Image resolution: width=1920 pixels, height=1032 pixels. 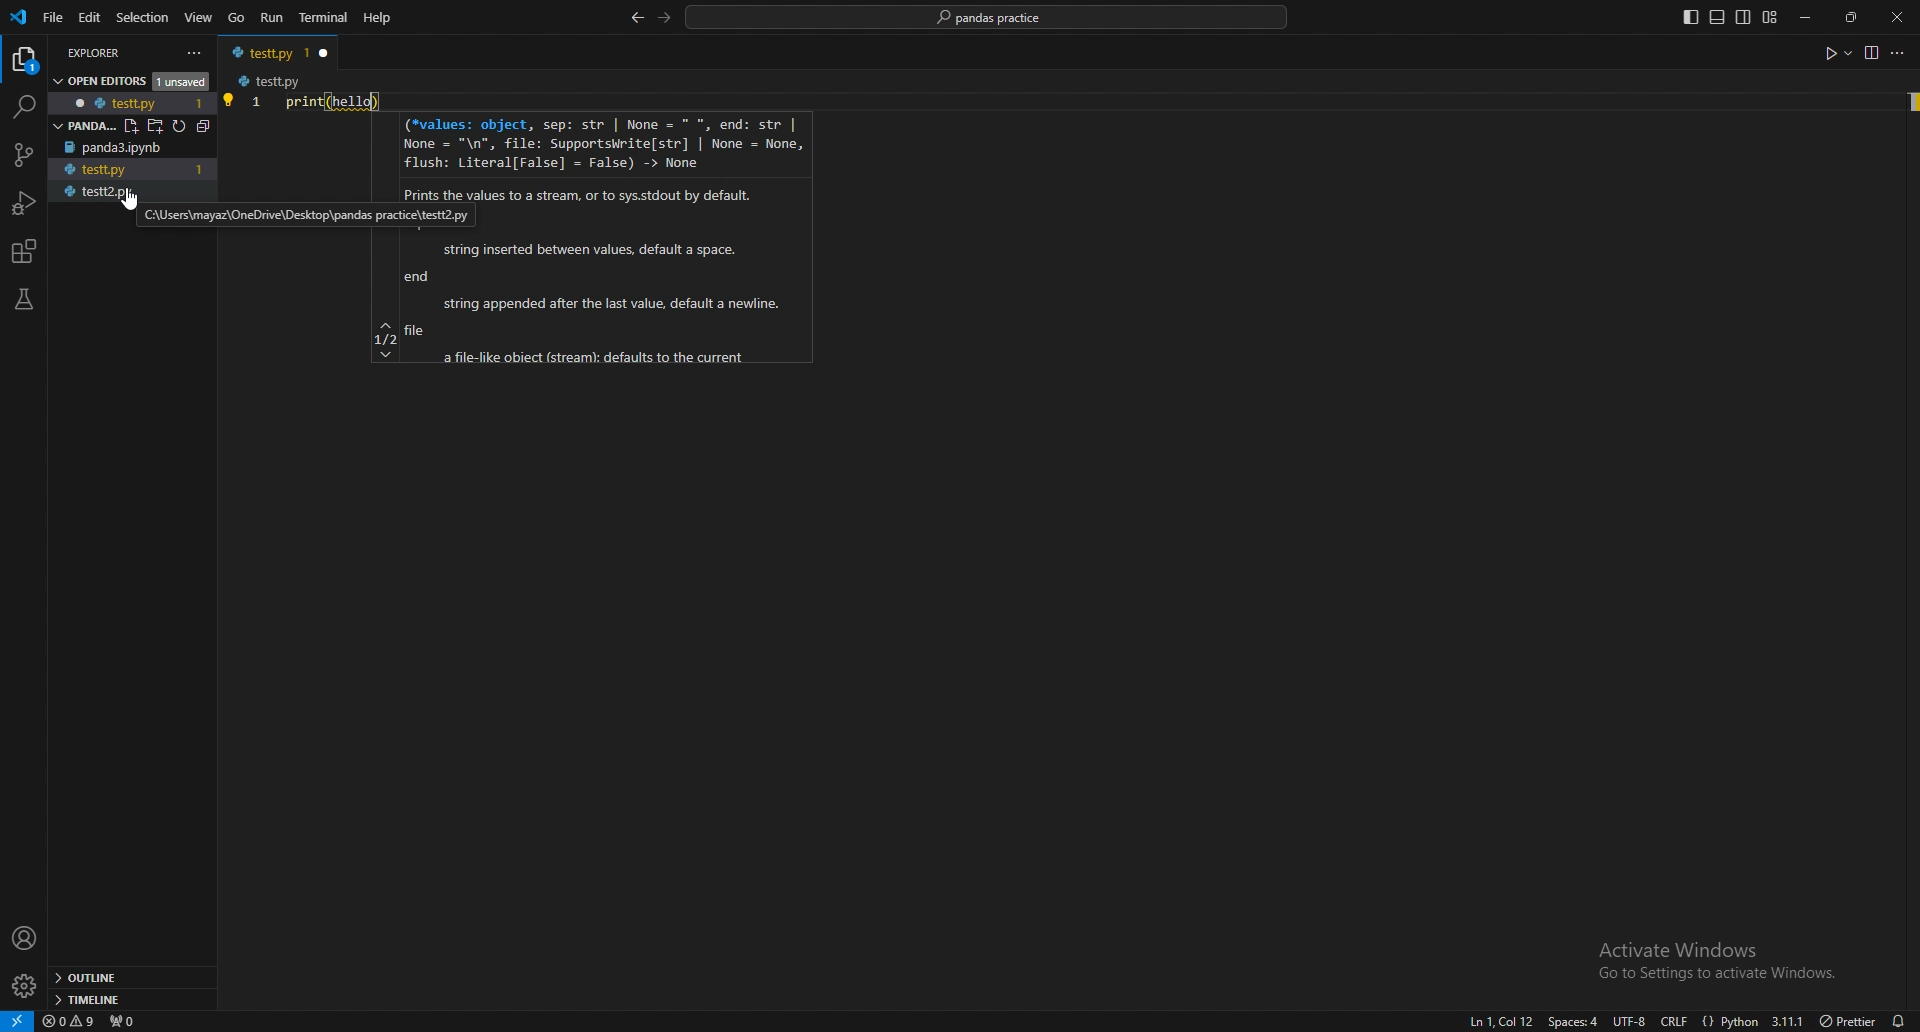 What do you see at coordinates (1870, 52) in the screenshot?
I see `view` at bounding box center [1870, 52].